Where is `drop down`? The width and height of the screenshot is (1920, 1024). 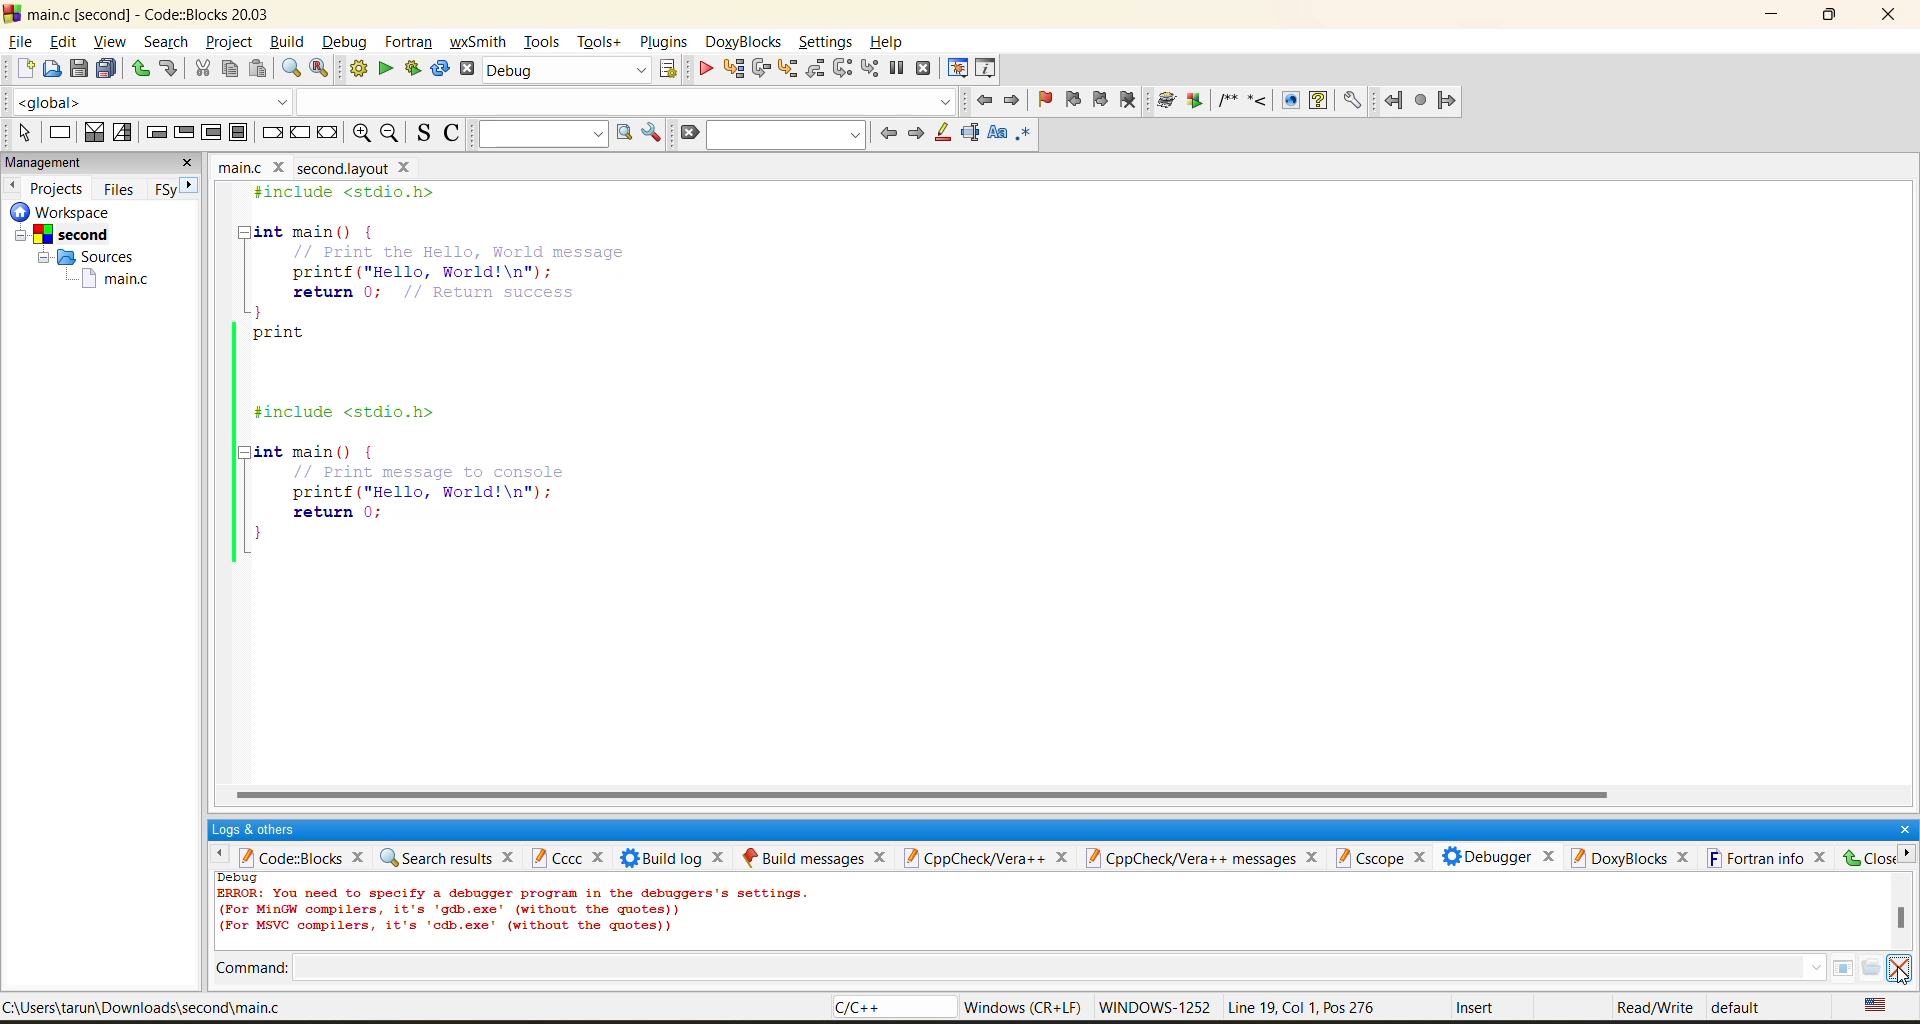 drop down is located at coordinates (1820, 971).